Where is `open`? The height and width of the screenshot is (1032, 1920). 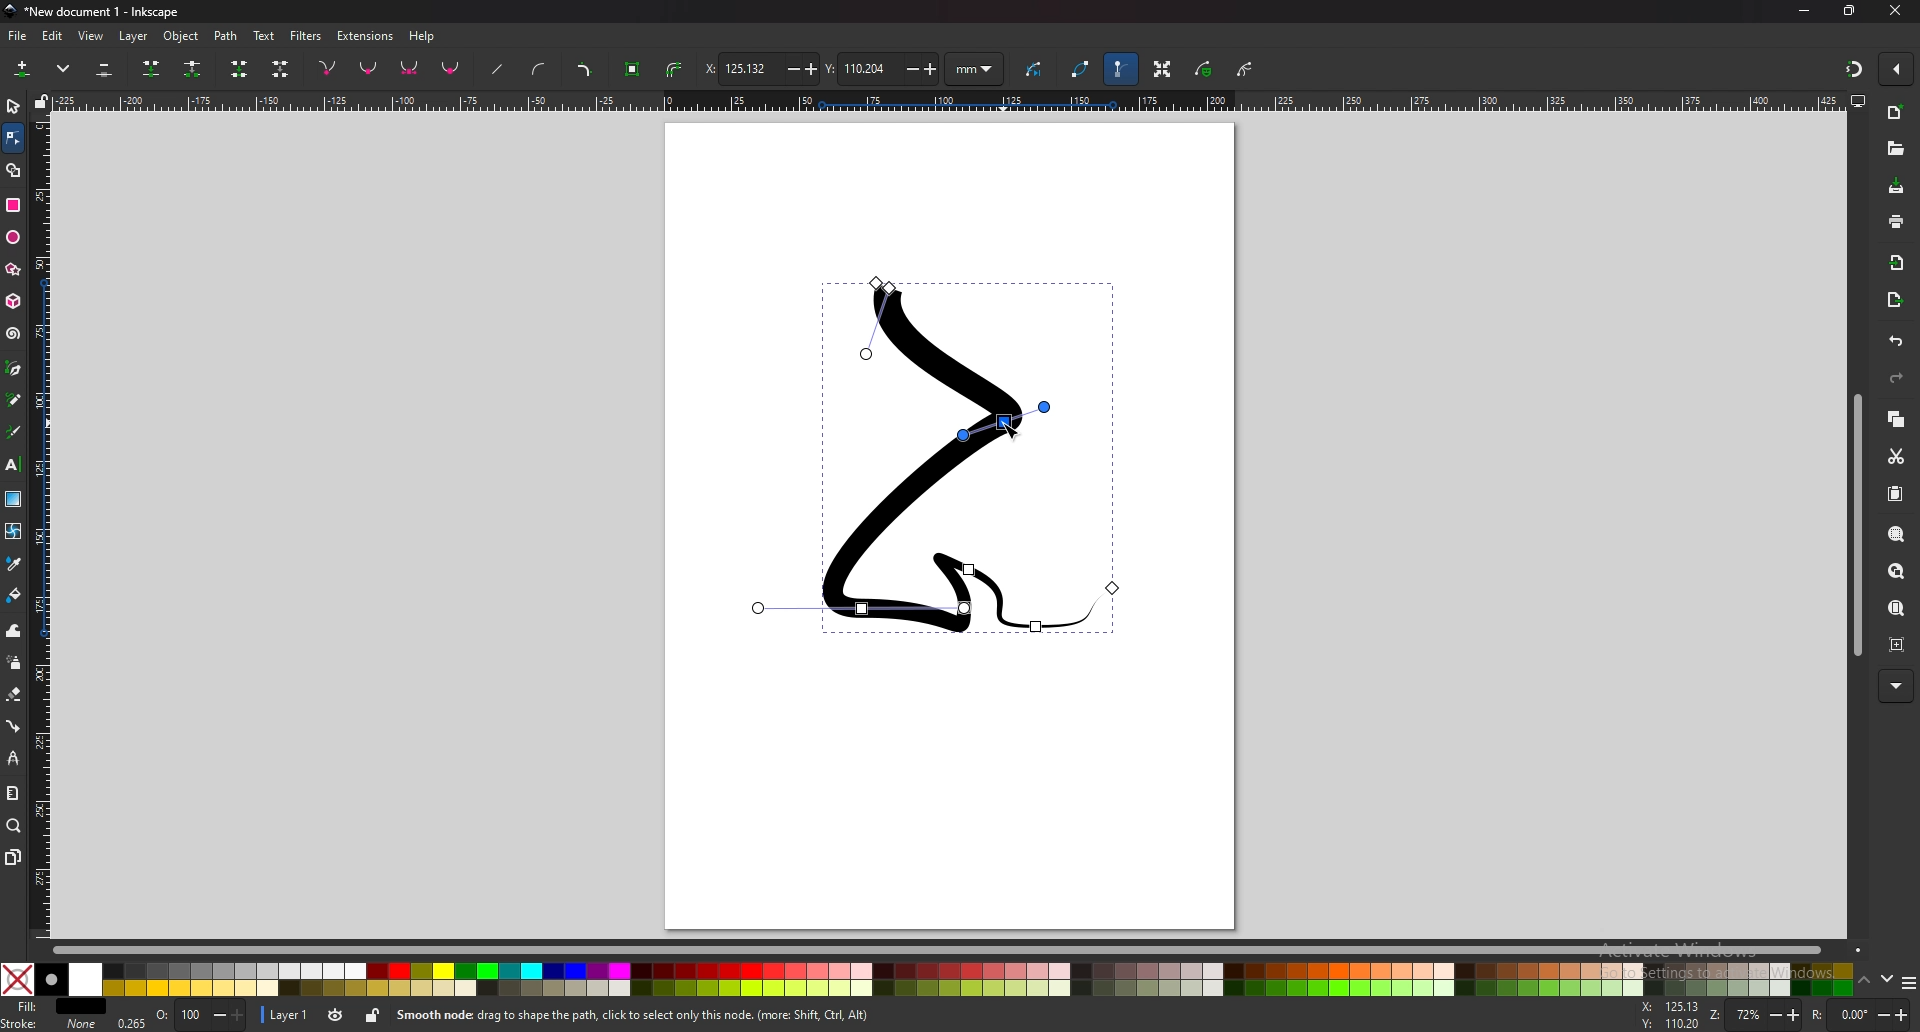
open is located at coordinates (1895, 151).